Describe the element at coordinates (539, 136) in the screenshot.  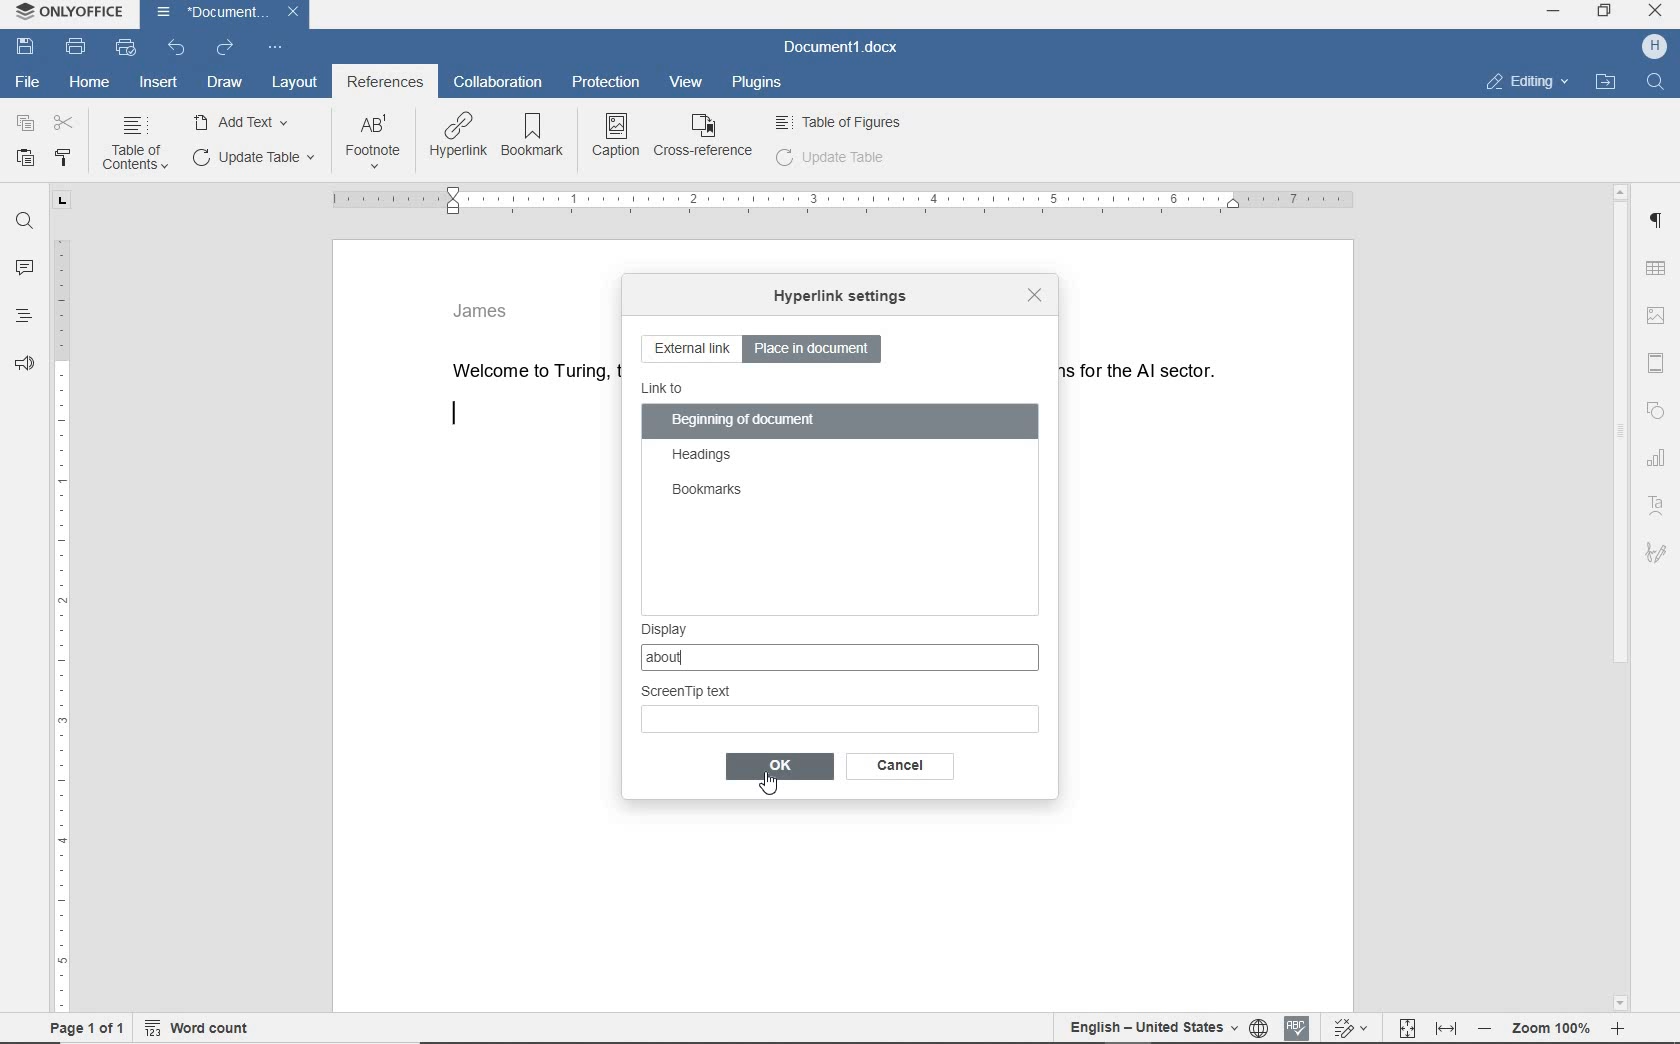
I see `BOOKMARK` at that location.